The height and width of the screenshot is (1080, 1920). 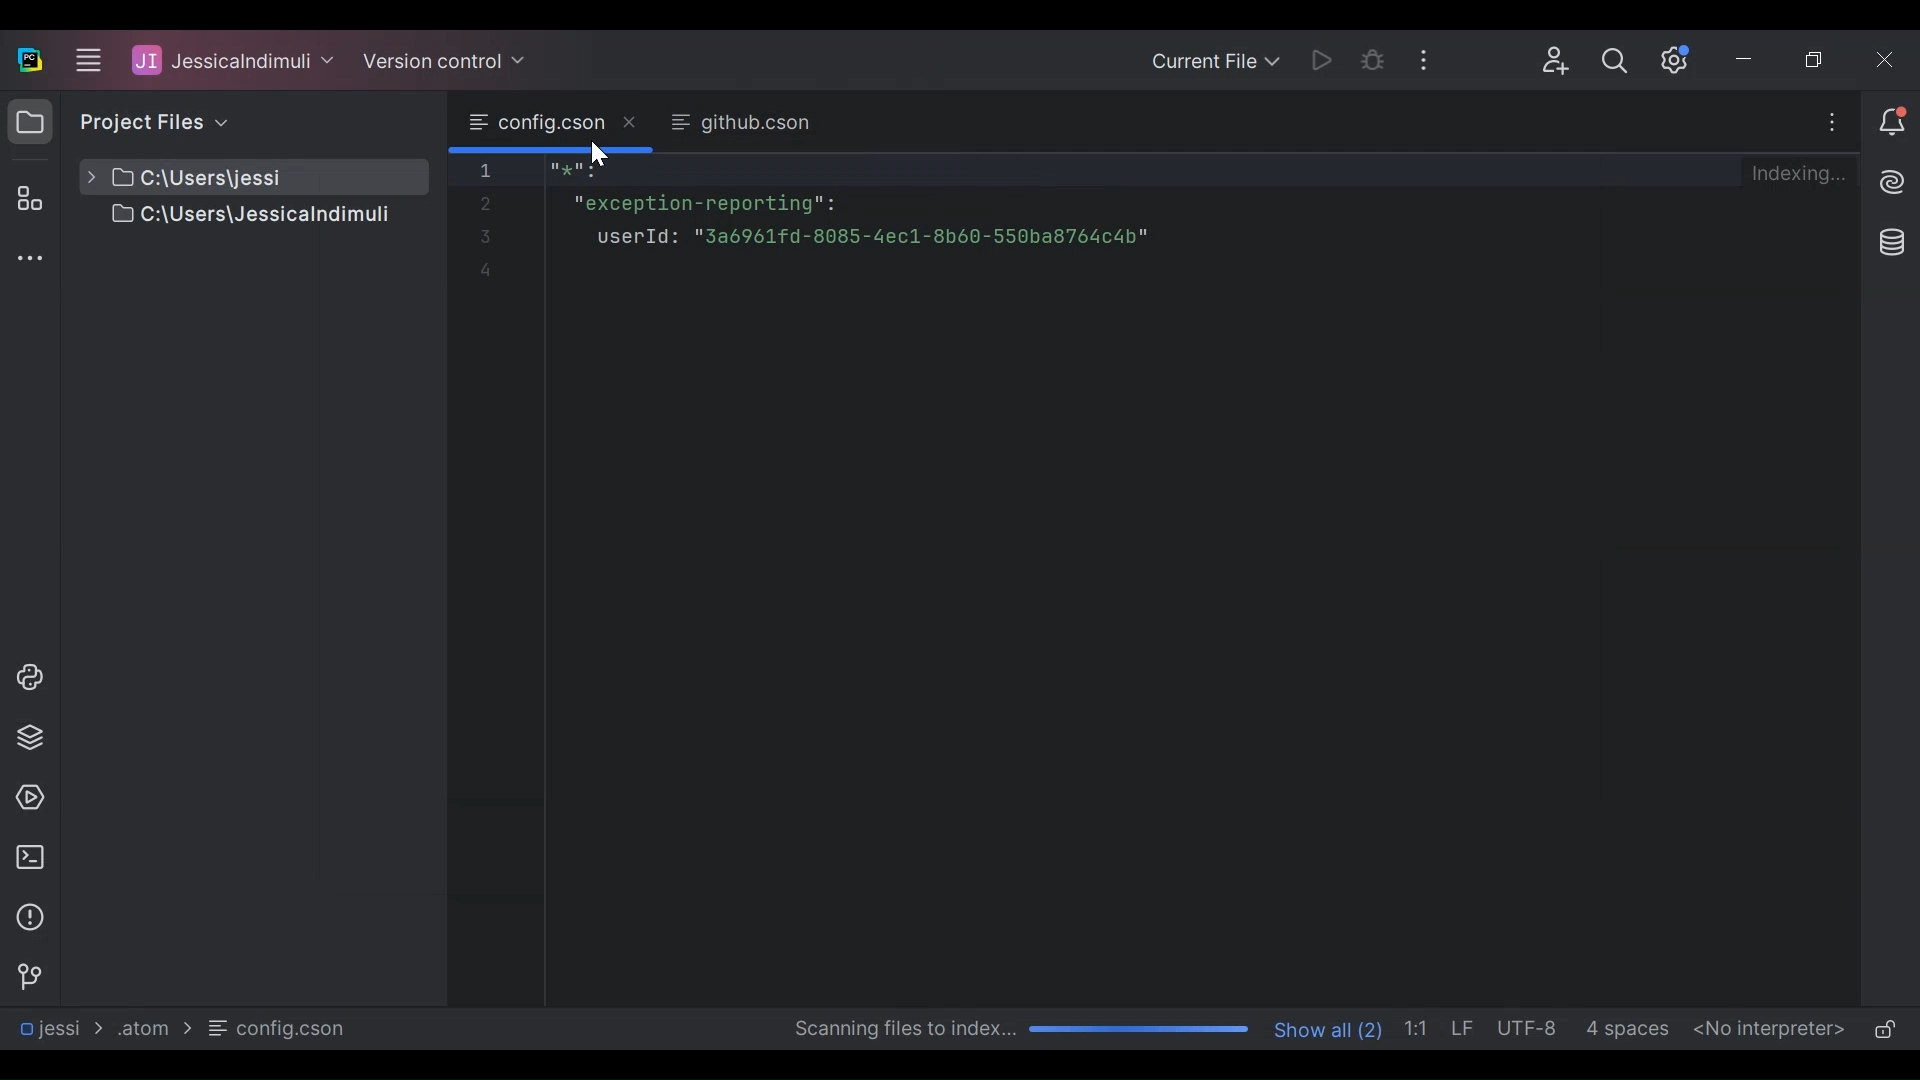 I want to click on Folder, so click(x=151, y=1027).